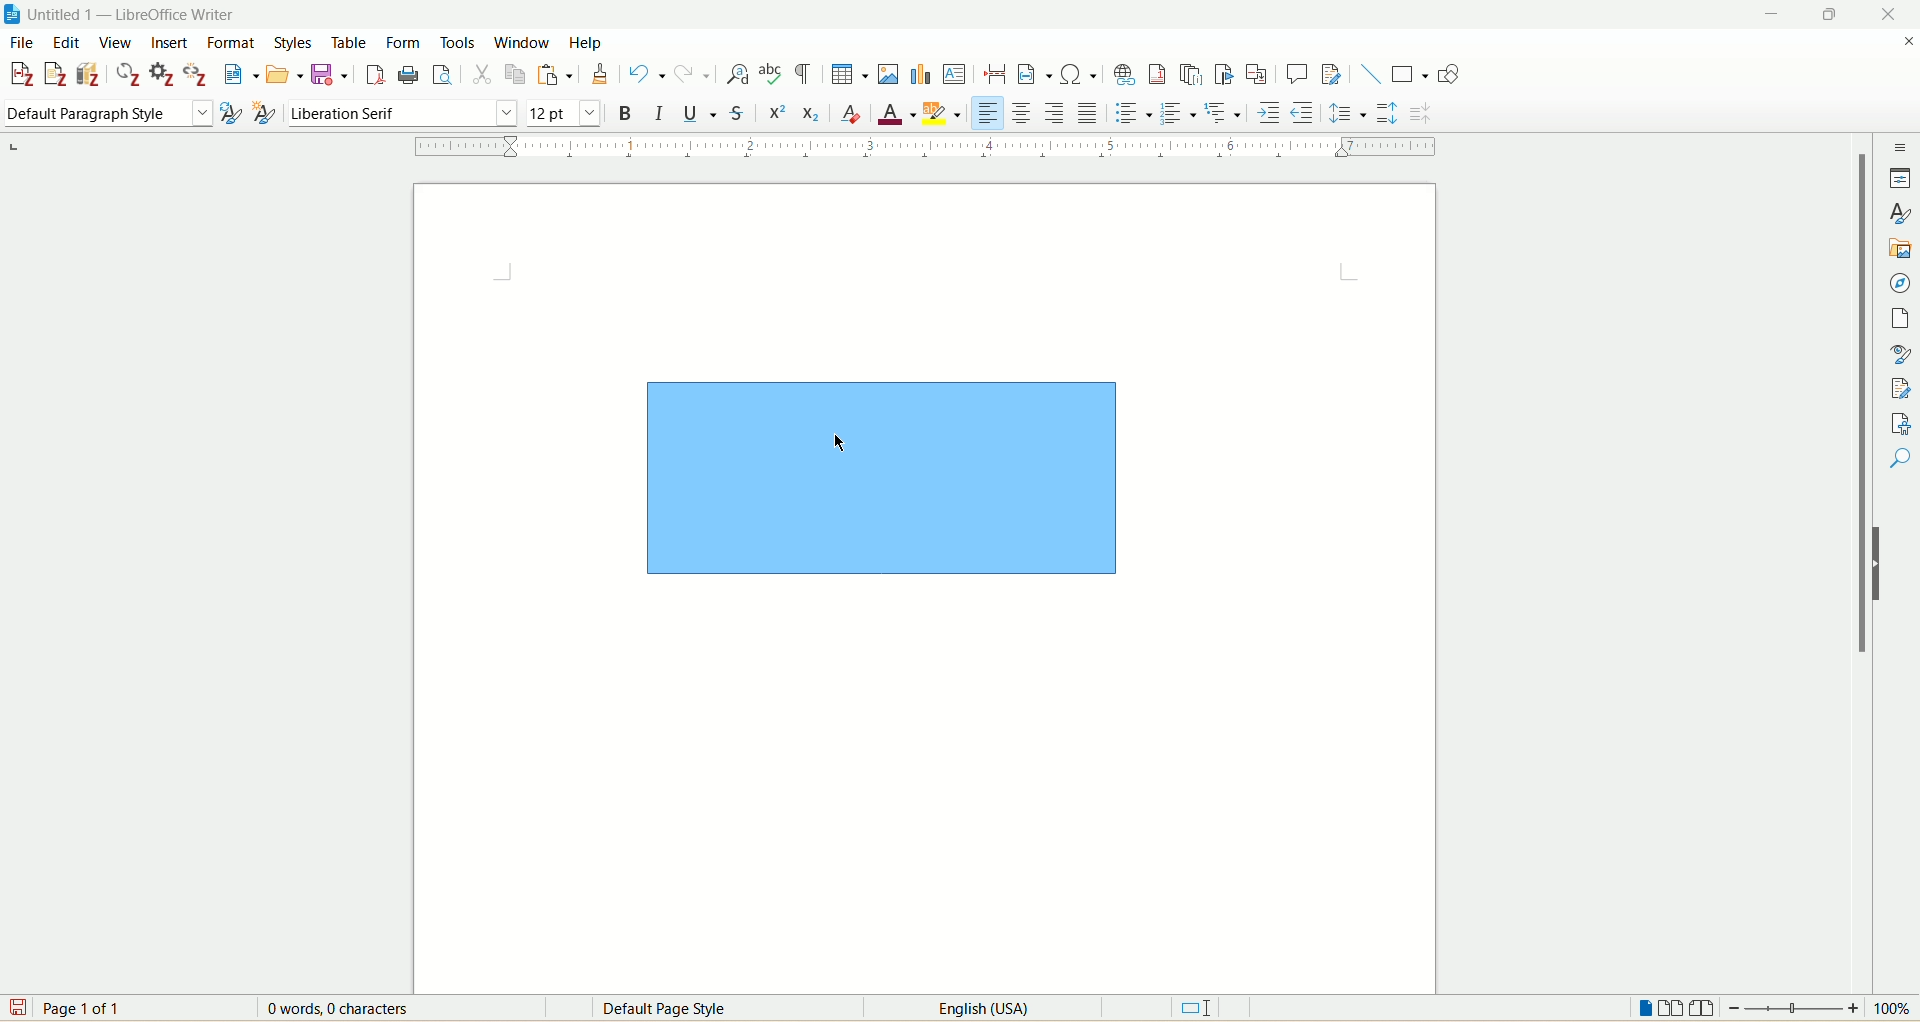 The width and height of the screenshot is (1920, 1022). What do you see at coordinates (63, 42) in the screenshot?
I see `edit` at bounding box center [63, 42].